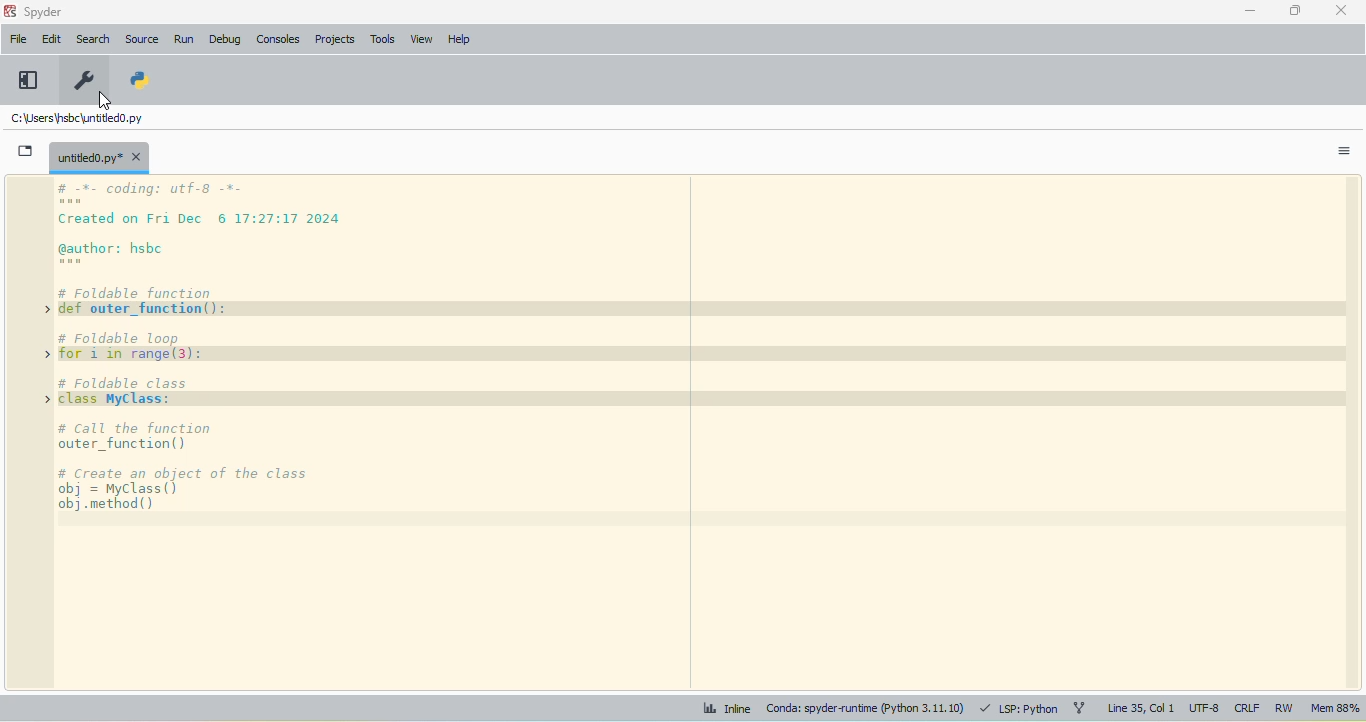 This screenshot has width=1366, height=722. I want to click on debug, so click(225, 41).